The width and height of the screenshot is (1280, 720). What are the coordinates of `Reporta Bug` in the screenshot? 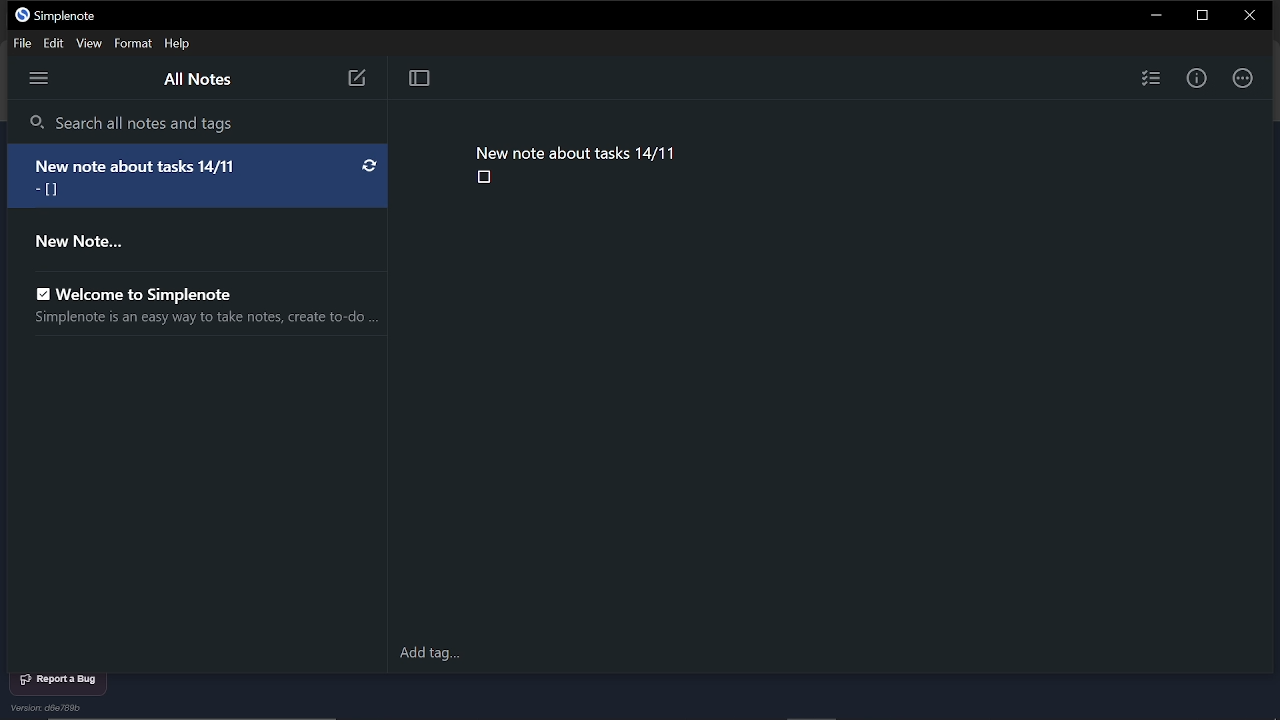 It's located at (60, 680).